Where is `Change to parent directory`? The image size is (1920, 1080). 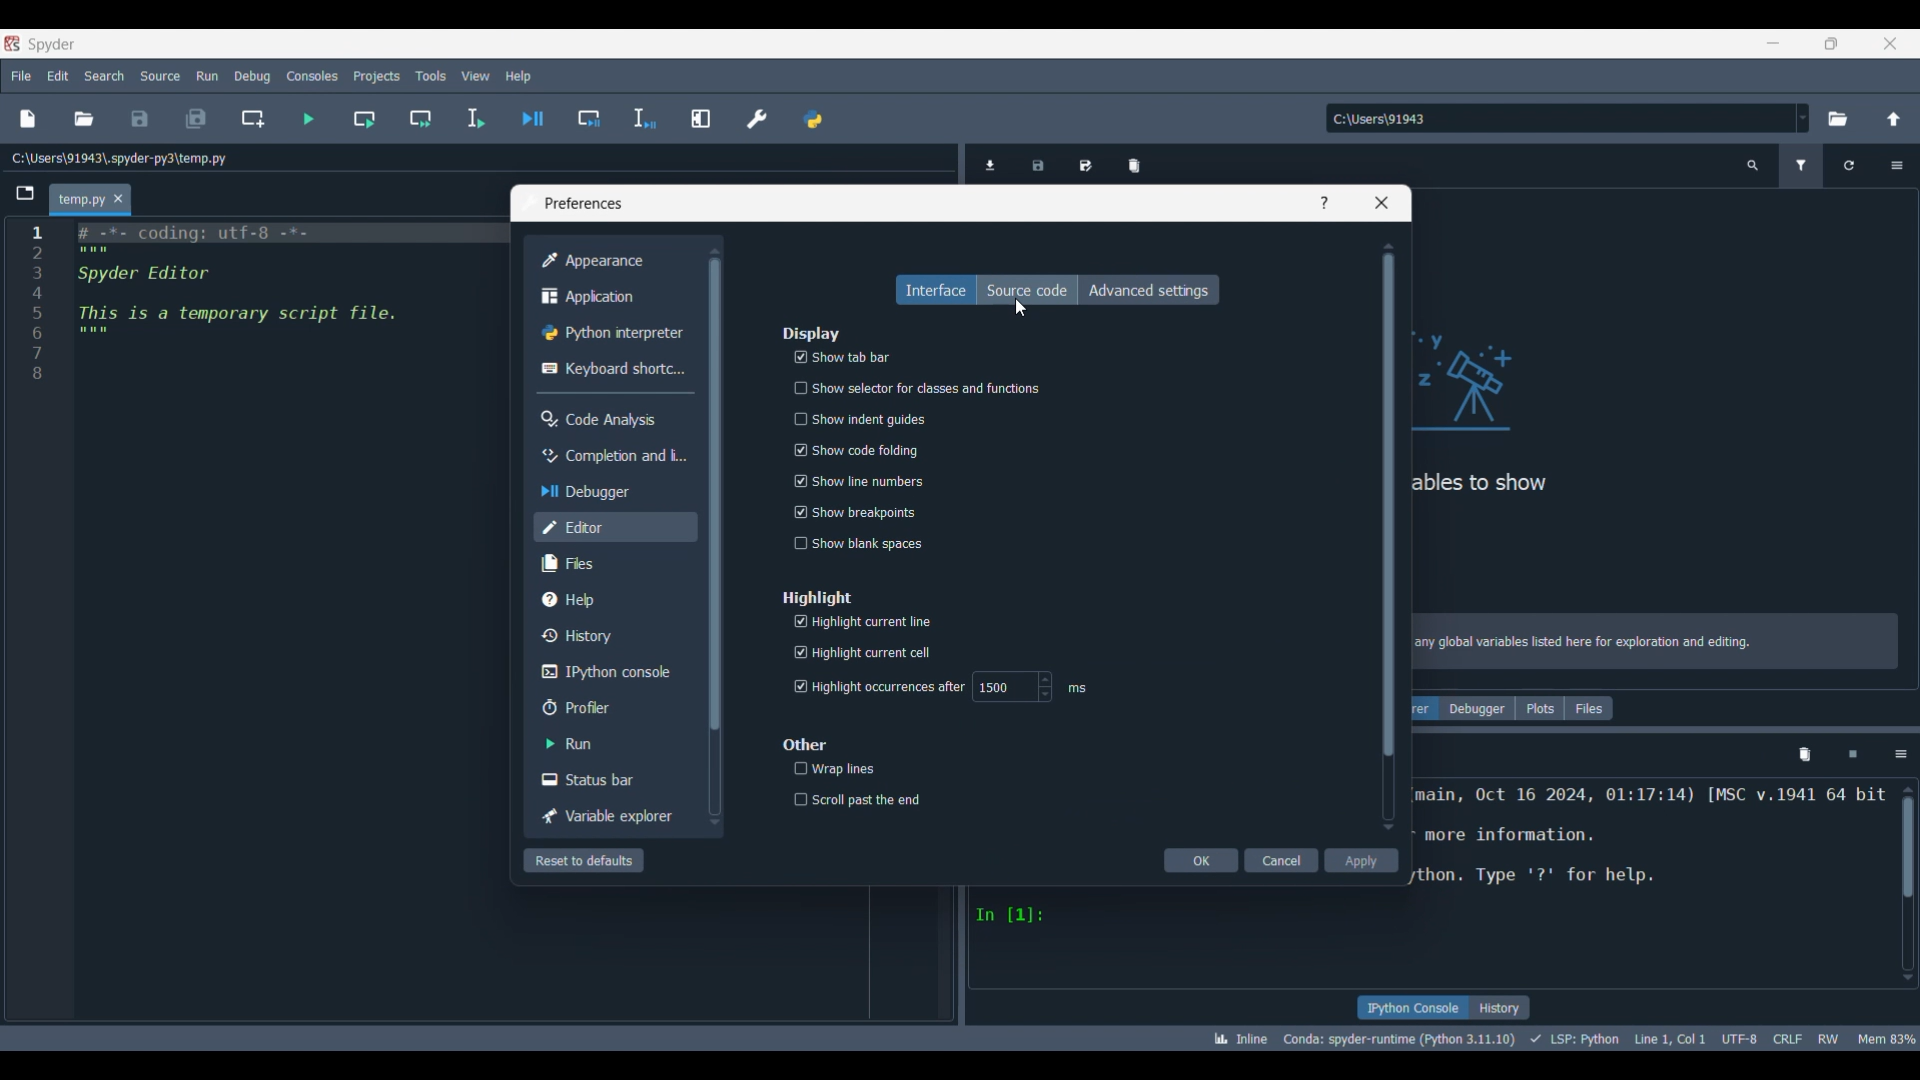 Change to parent directory is located at coordinates (1895, 119).